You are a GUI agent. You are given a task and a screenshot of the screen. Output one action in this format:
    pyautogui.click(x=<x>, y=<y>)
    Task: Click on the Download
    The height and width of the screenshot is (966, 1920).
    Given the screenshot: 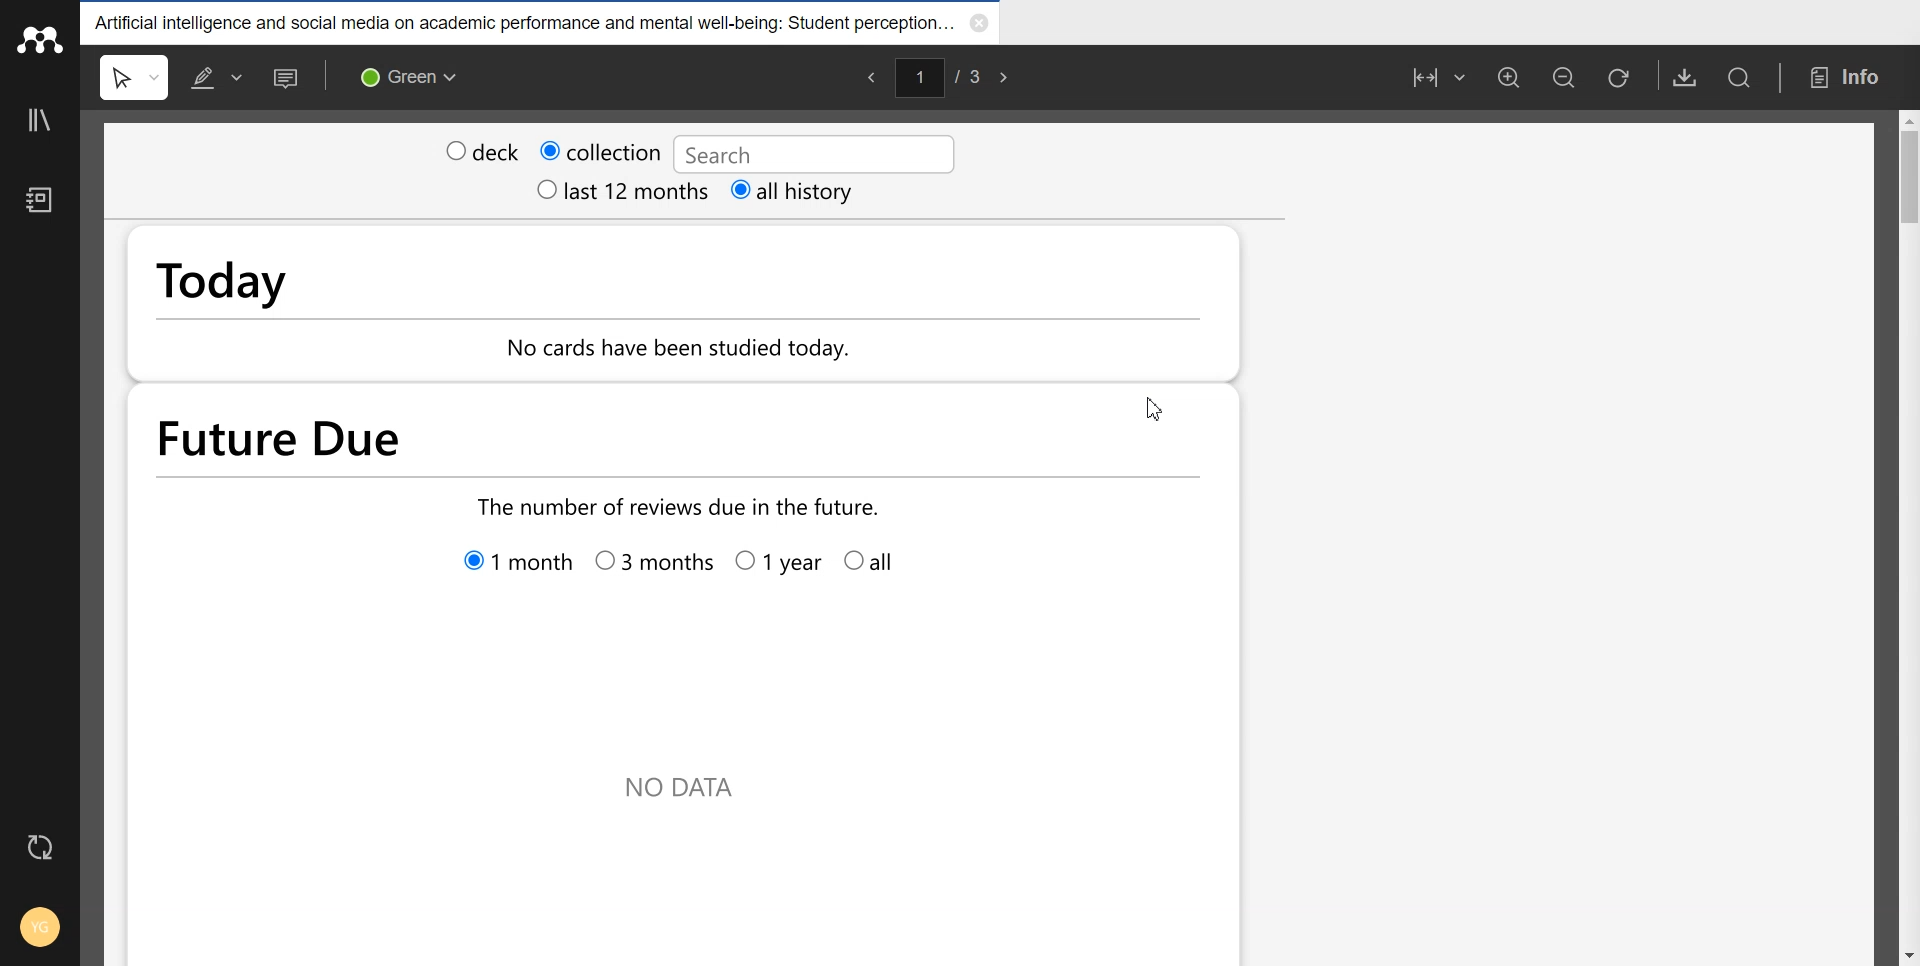 What is the action you would take?
    pyautogui.click(x=1679, y=77)
    